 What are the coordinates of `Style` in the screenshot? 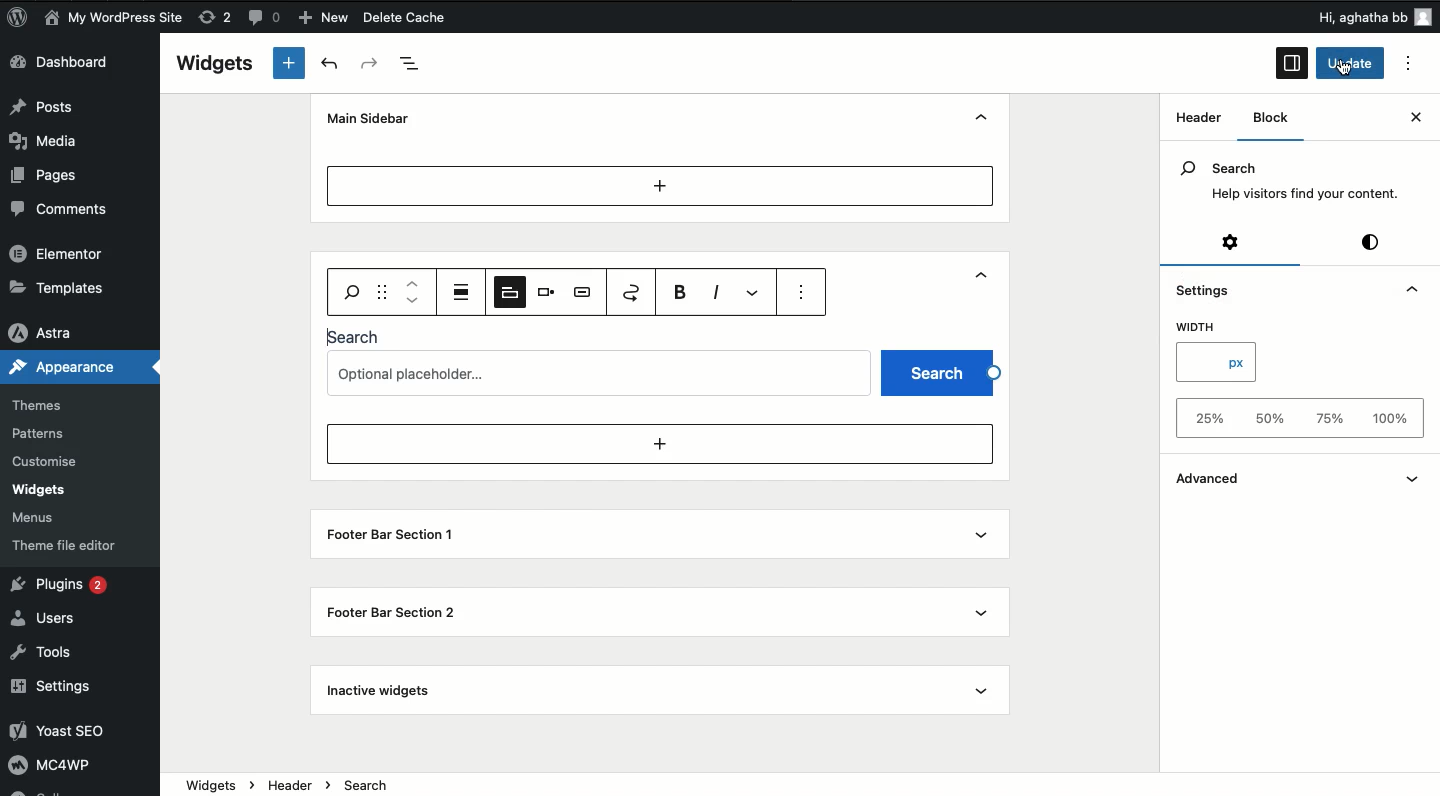 It's located at (1372, 243).